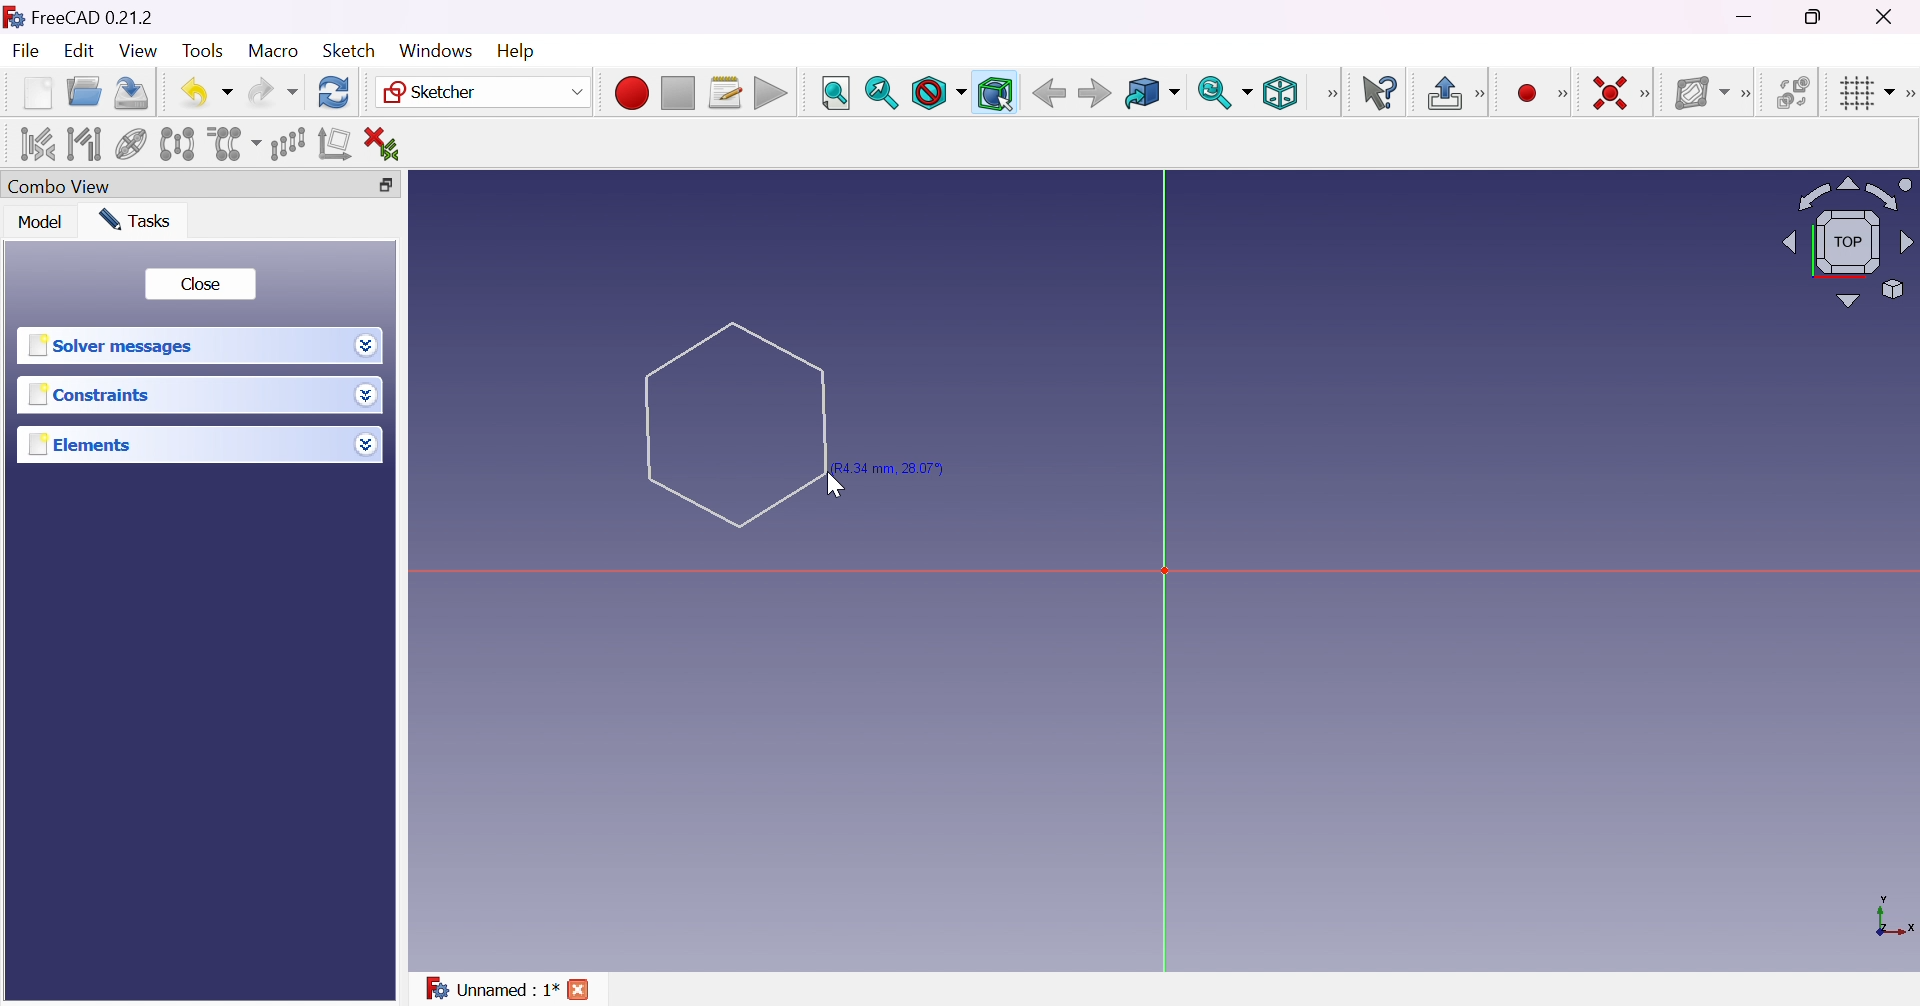 This screenshot has height=1006, width=1920. What do you see at coordinates (580, 992) in the screenshot?
I see `Close` at bounding box center [580, 992].